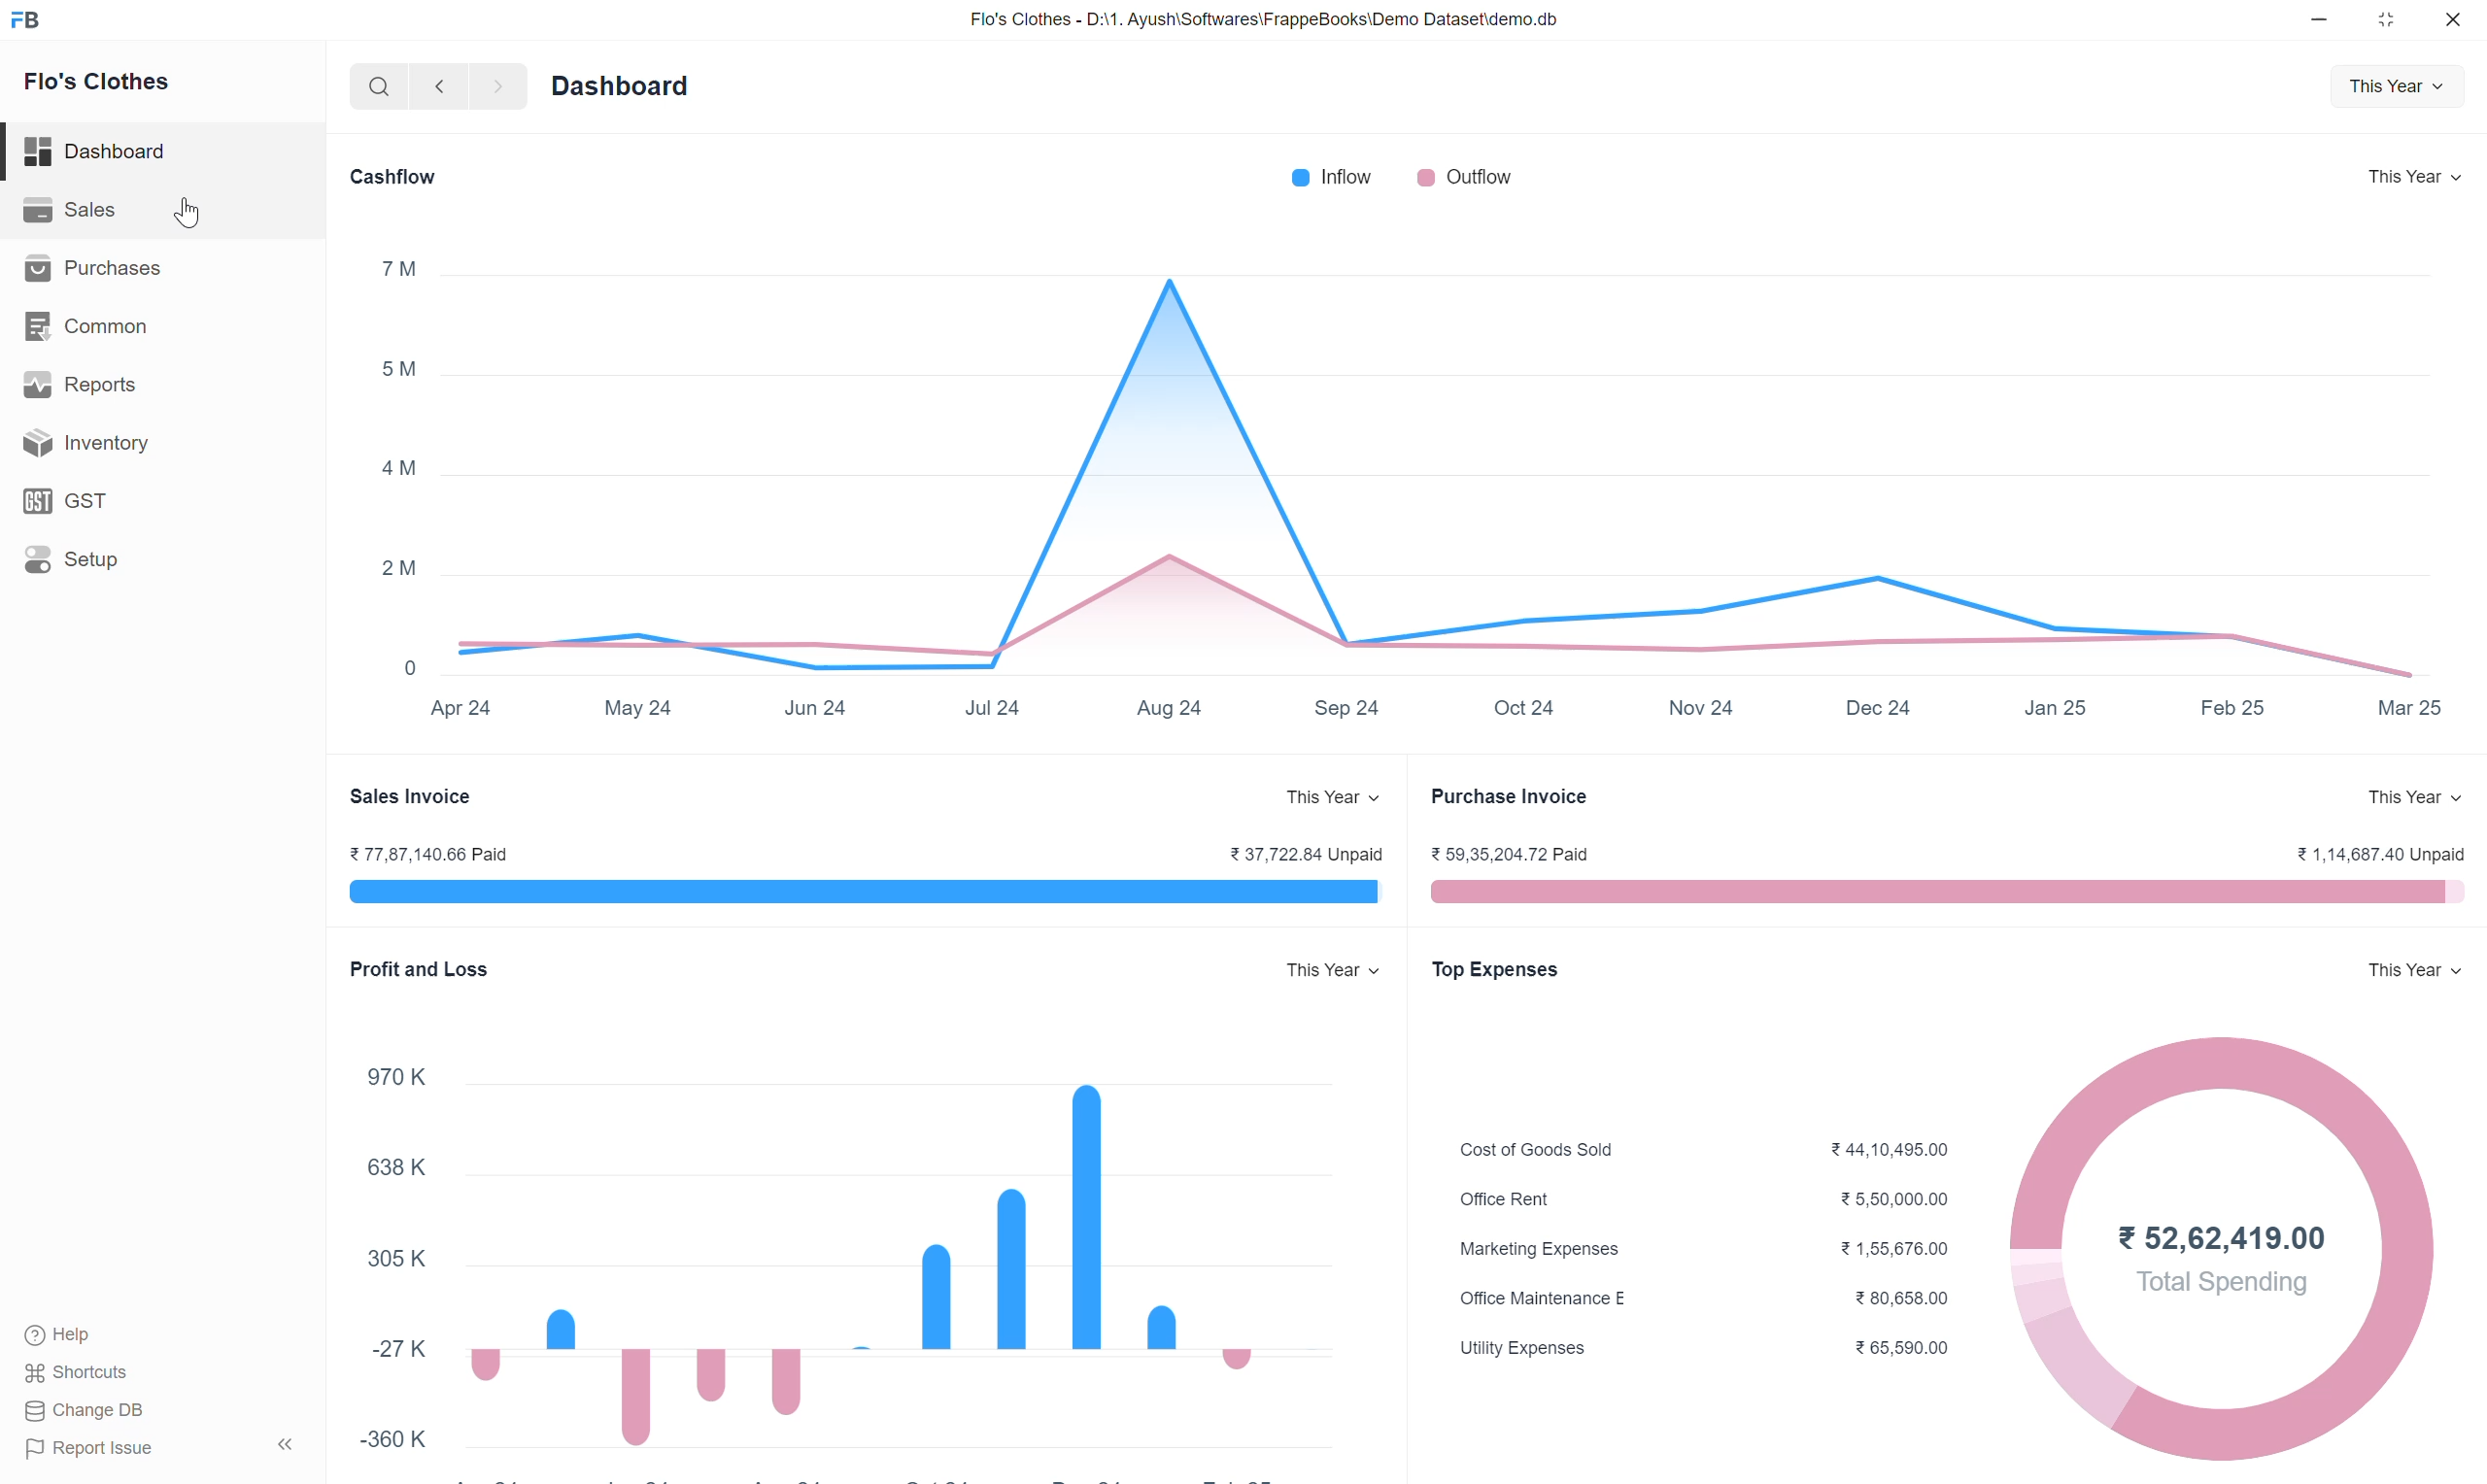 Image resolution: width=2487 pixels, height=1484 pixels. What do you see at coordinates (1540, 1202) in the screenshot?
I see `Office Rent` at bounding box center [1540, 1202].